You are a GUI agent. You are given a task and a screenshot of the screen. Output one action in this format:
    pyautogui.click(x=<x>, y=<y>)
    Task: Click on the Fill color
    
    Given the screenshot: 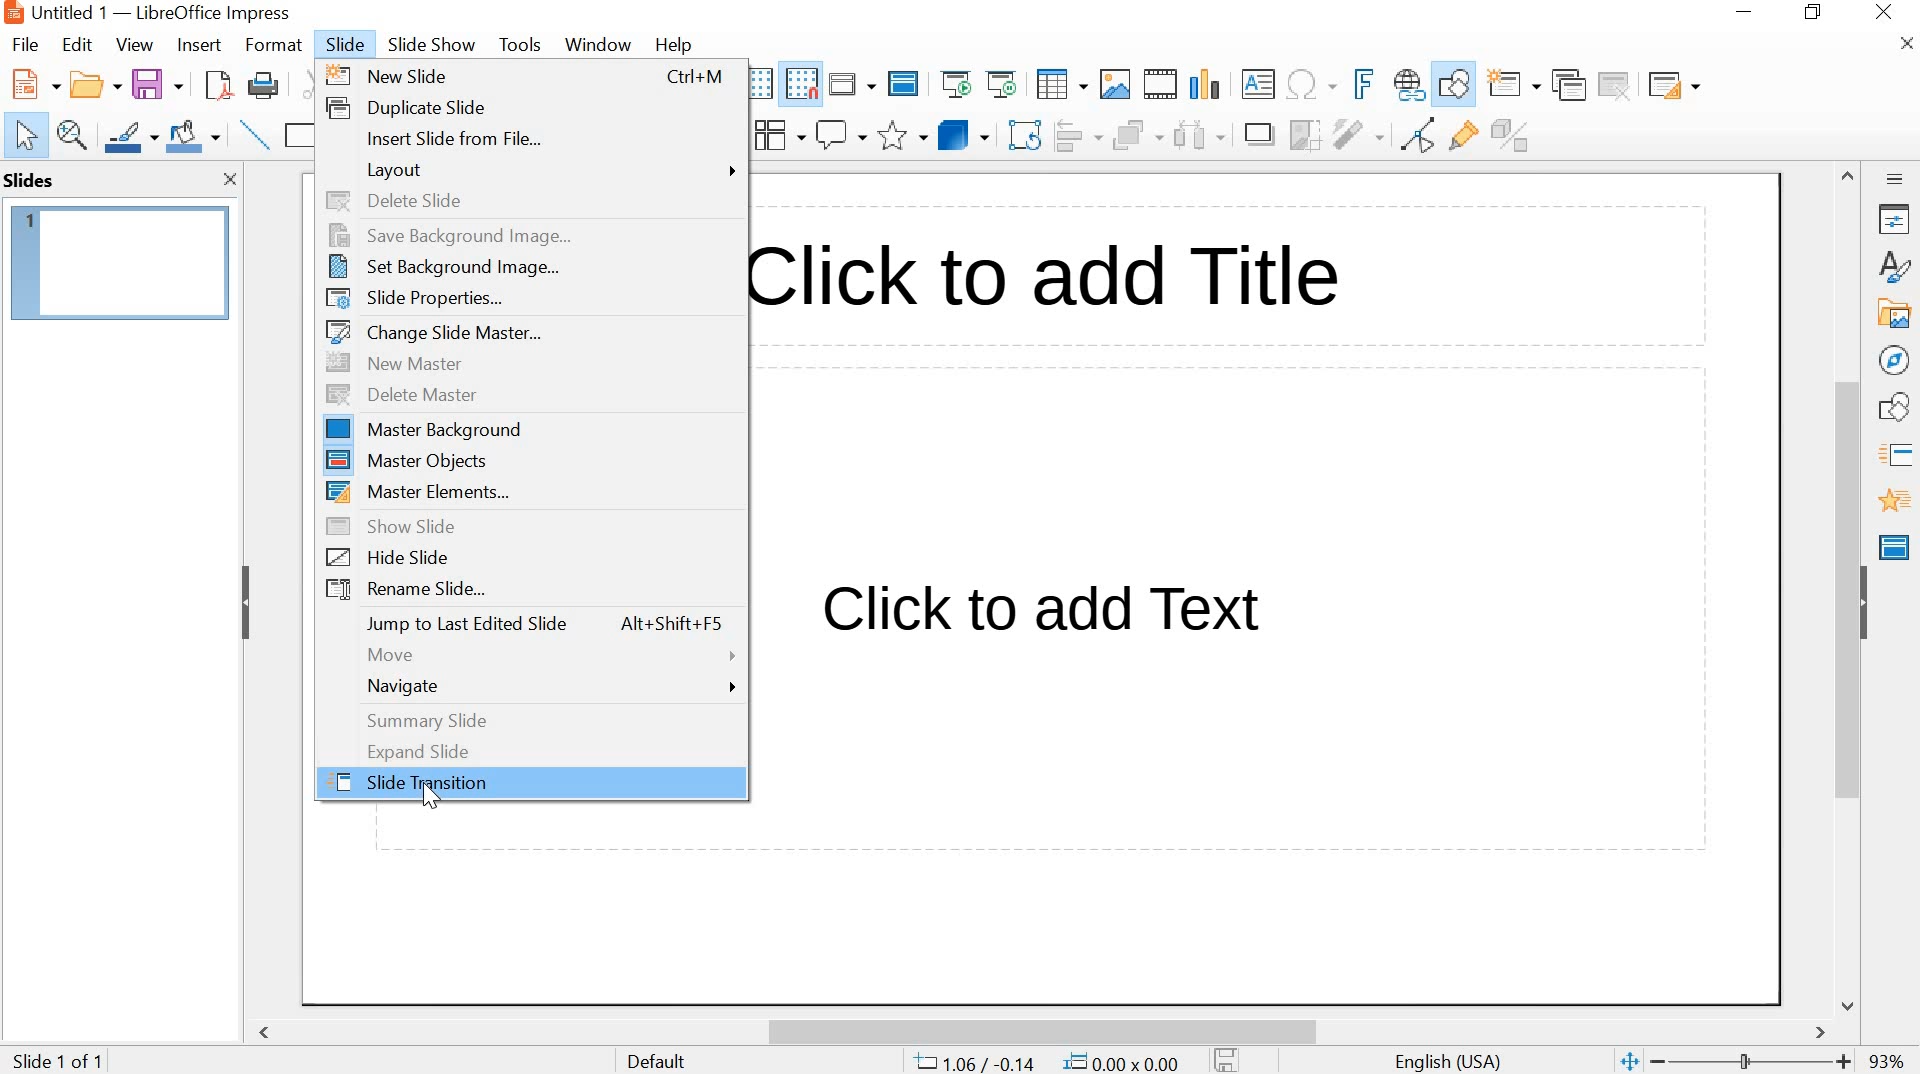 What is the action you would take?
    pyautogui.click(x=193, y=136)
    